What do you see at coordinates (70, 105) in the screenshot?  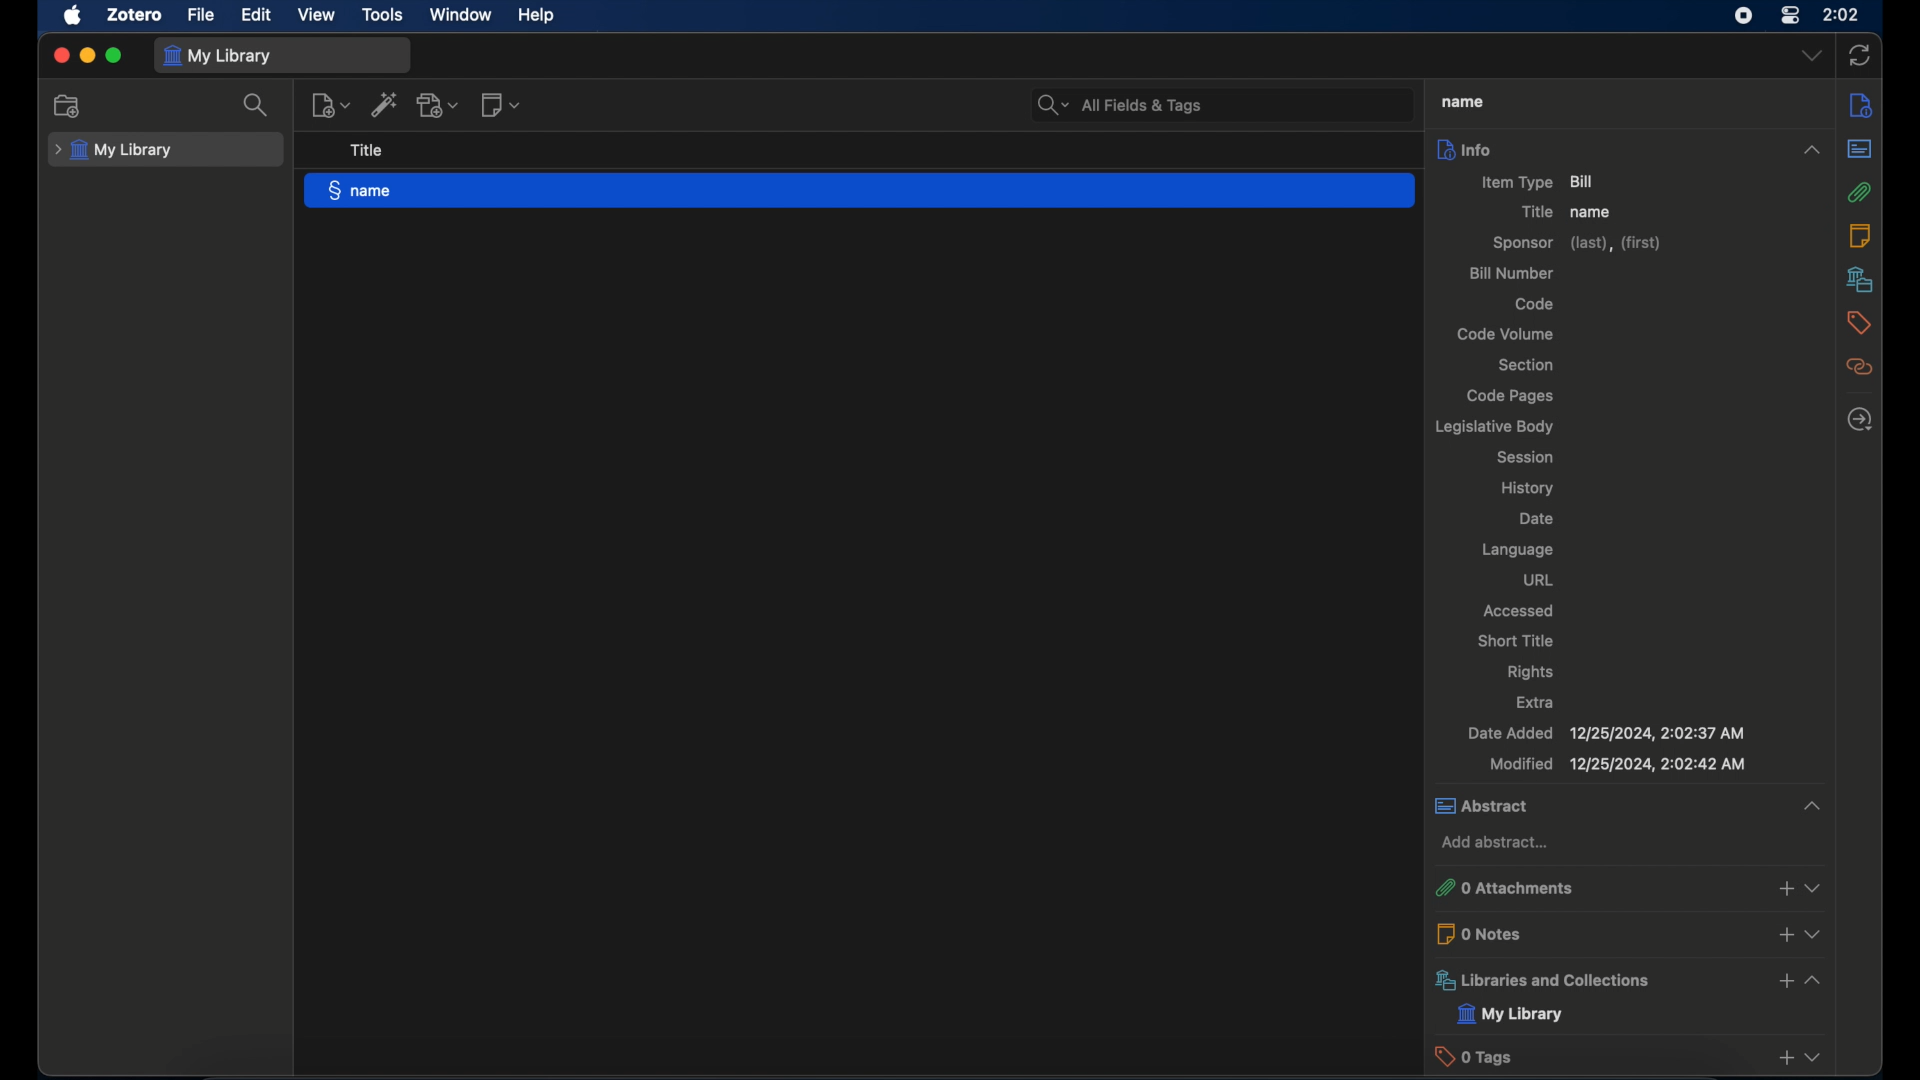 I see `new collection` at bounding box center [70, 105].